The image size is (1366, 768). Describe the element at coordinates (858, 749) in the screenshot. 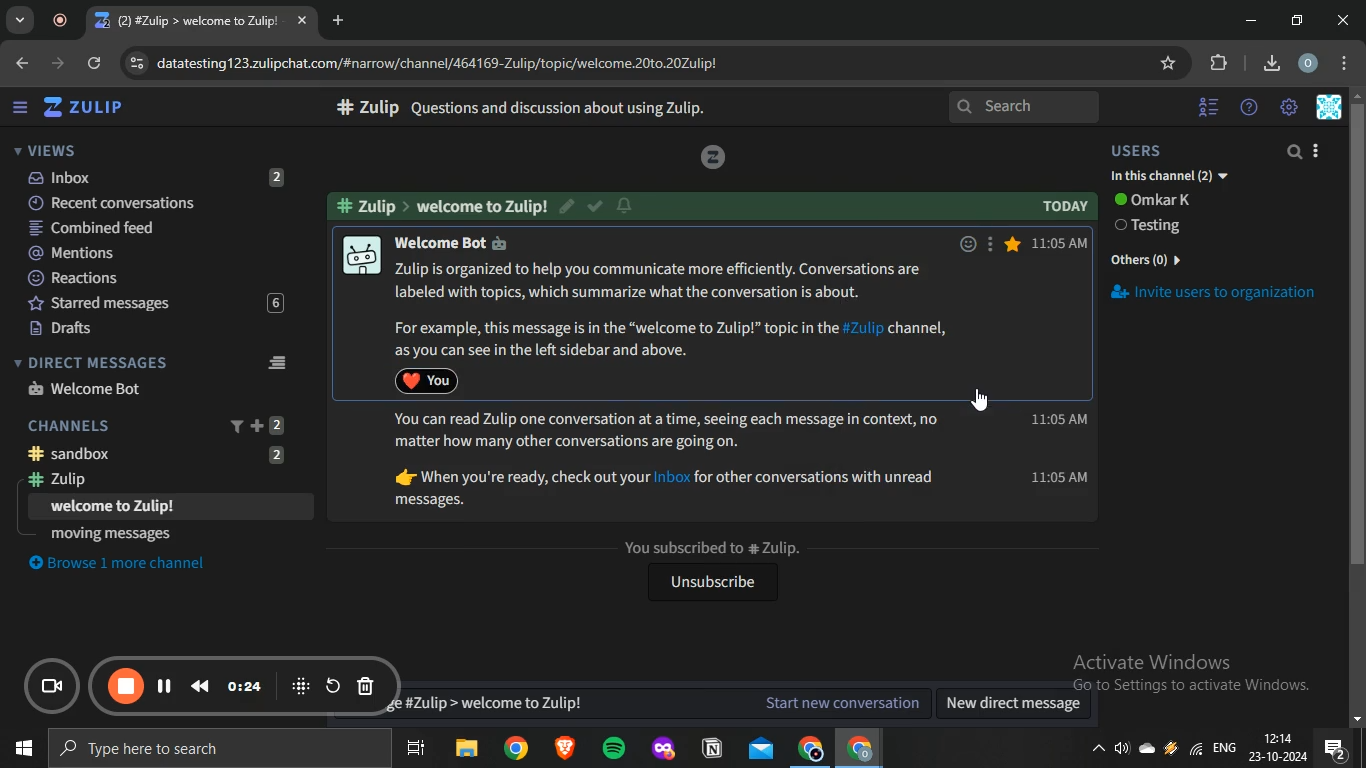

I see `google chrome` at that location.